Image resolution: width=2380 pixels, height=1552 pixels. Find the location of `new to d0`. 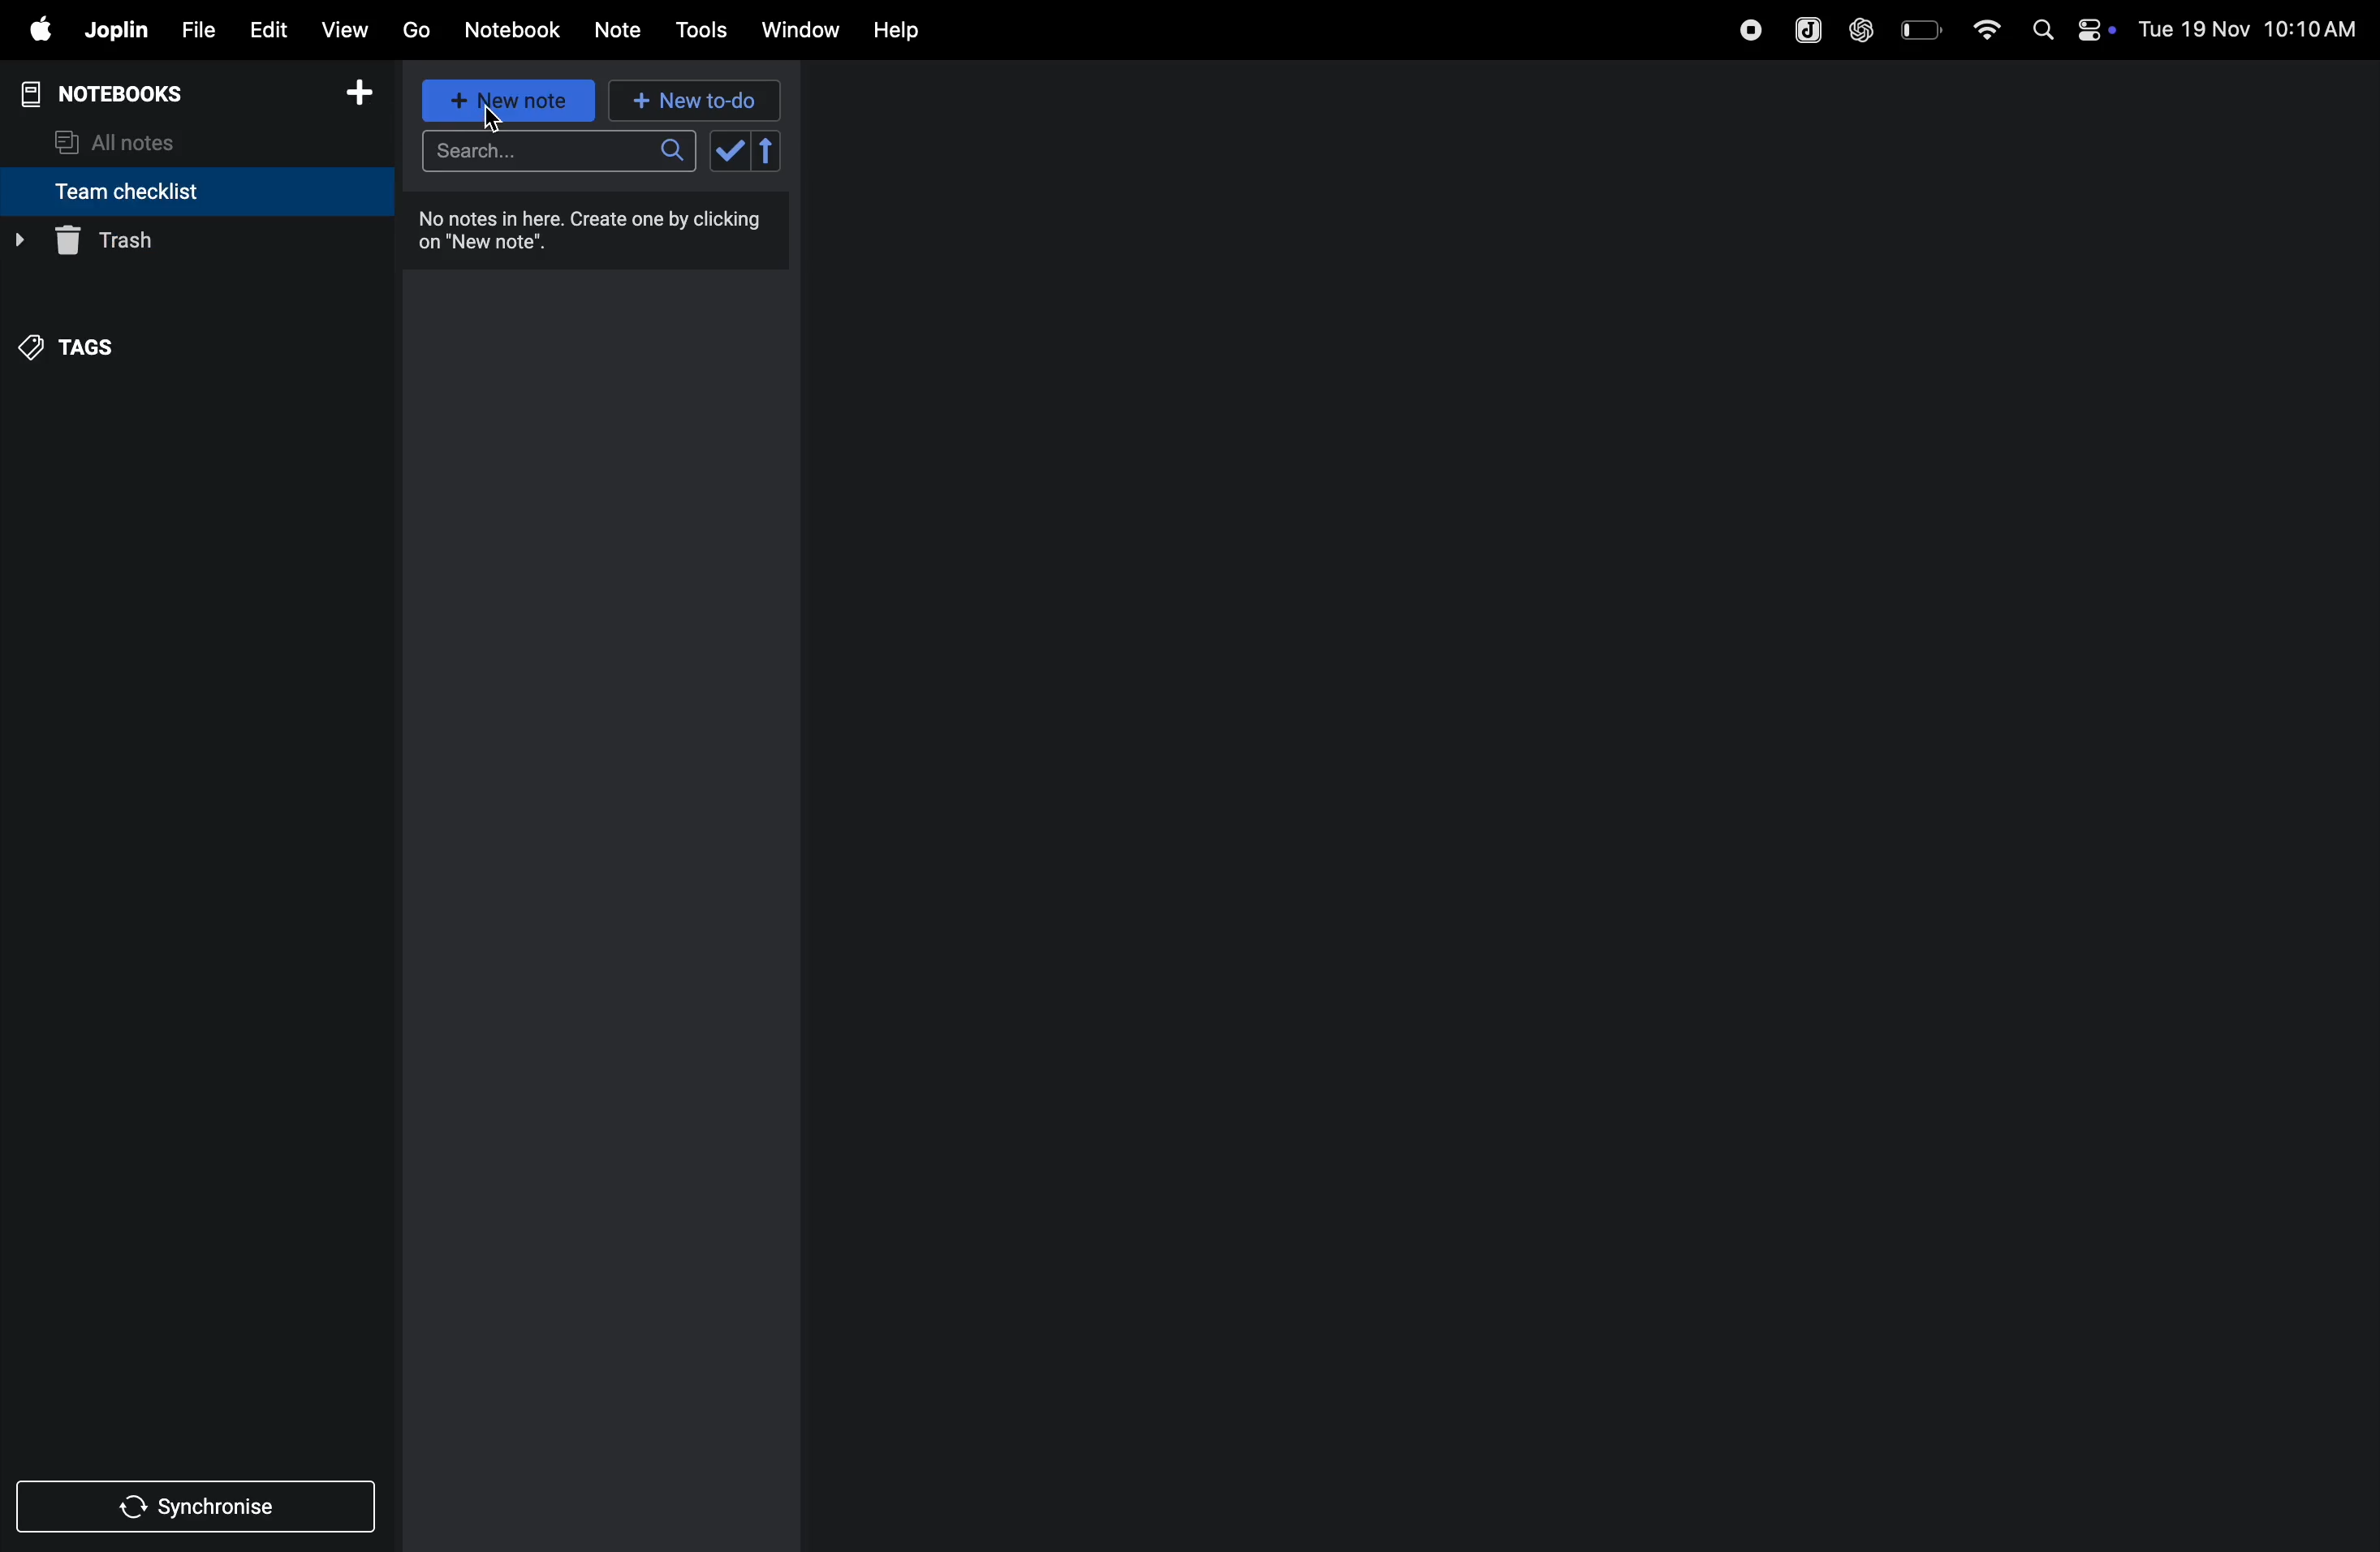

new to d0 is located at coordinates (691, 101).